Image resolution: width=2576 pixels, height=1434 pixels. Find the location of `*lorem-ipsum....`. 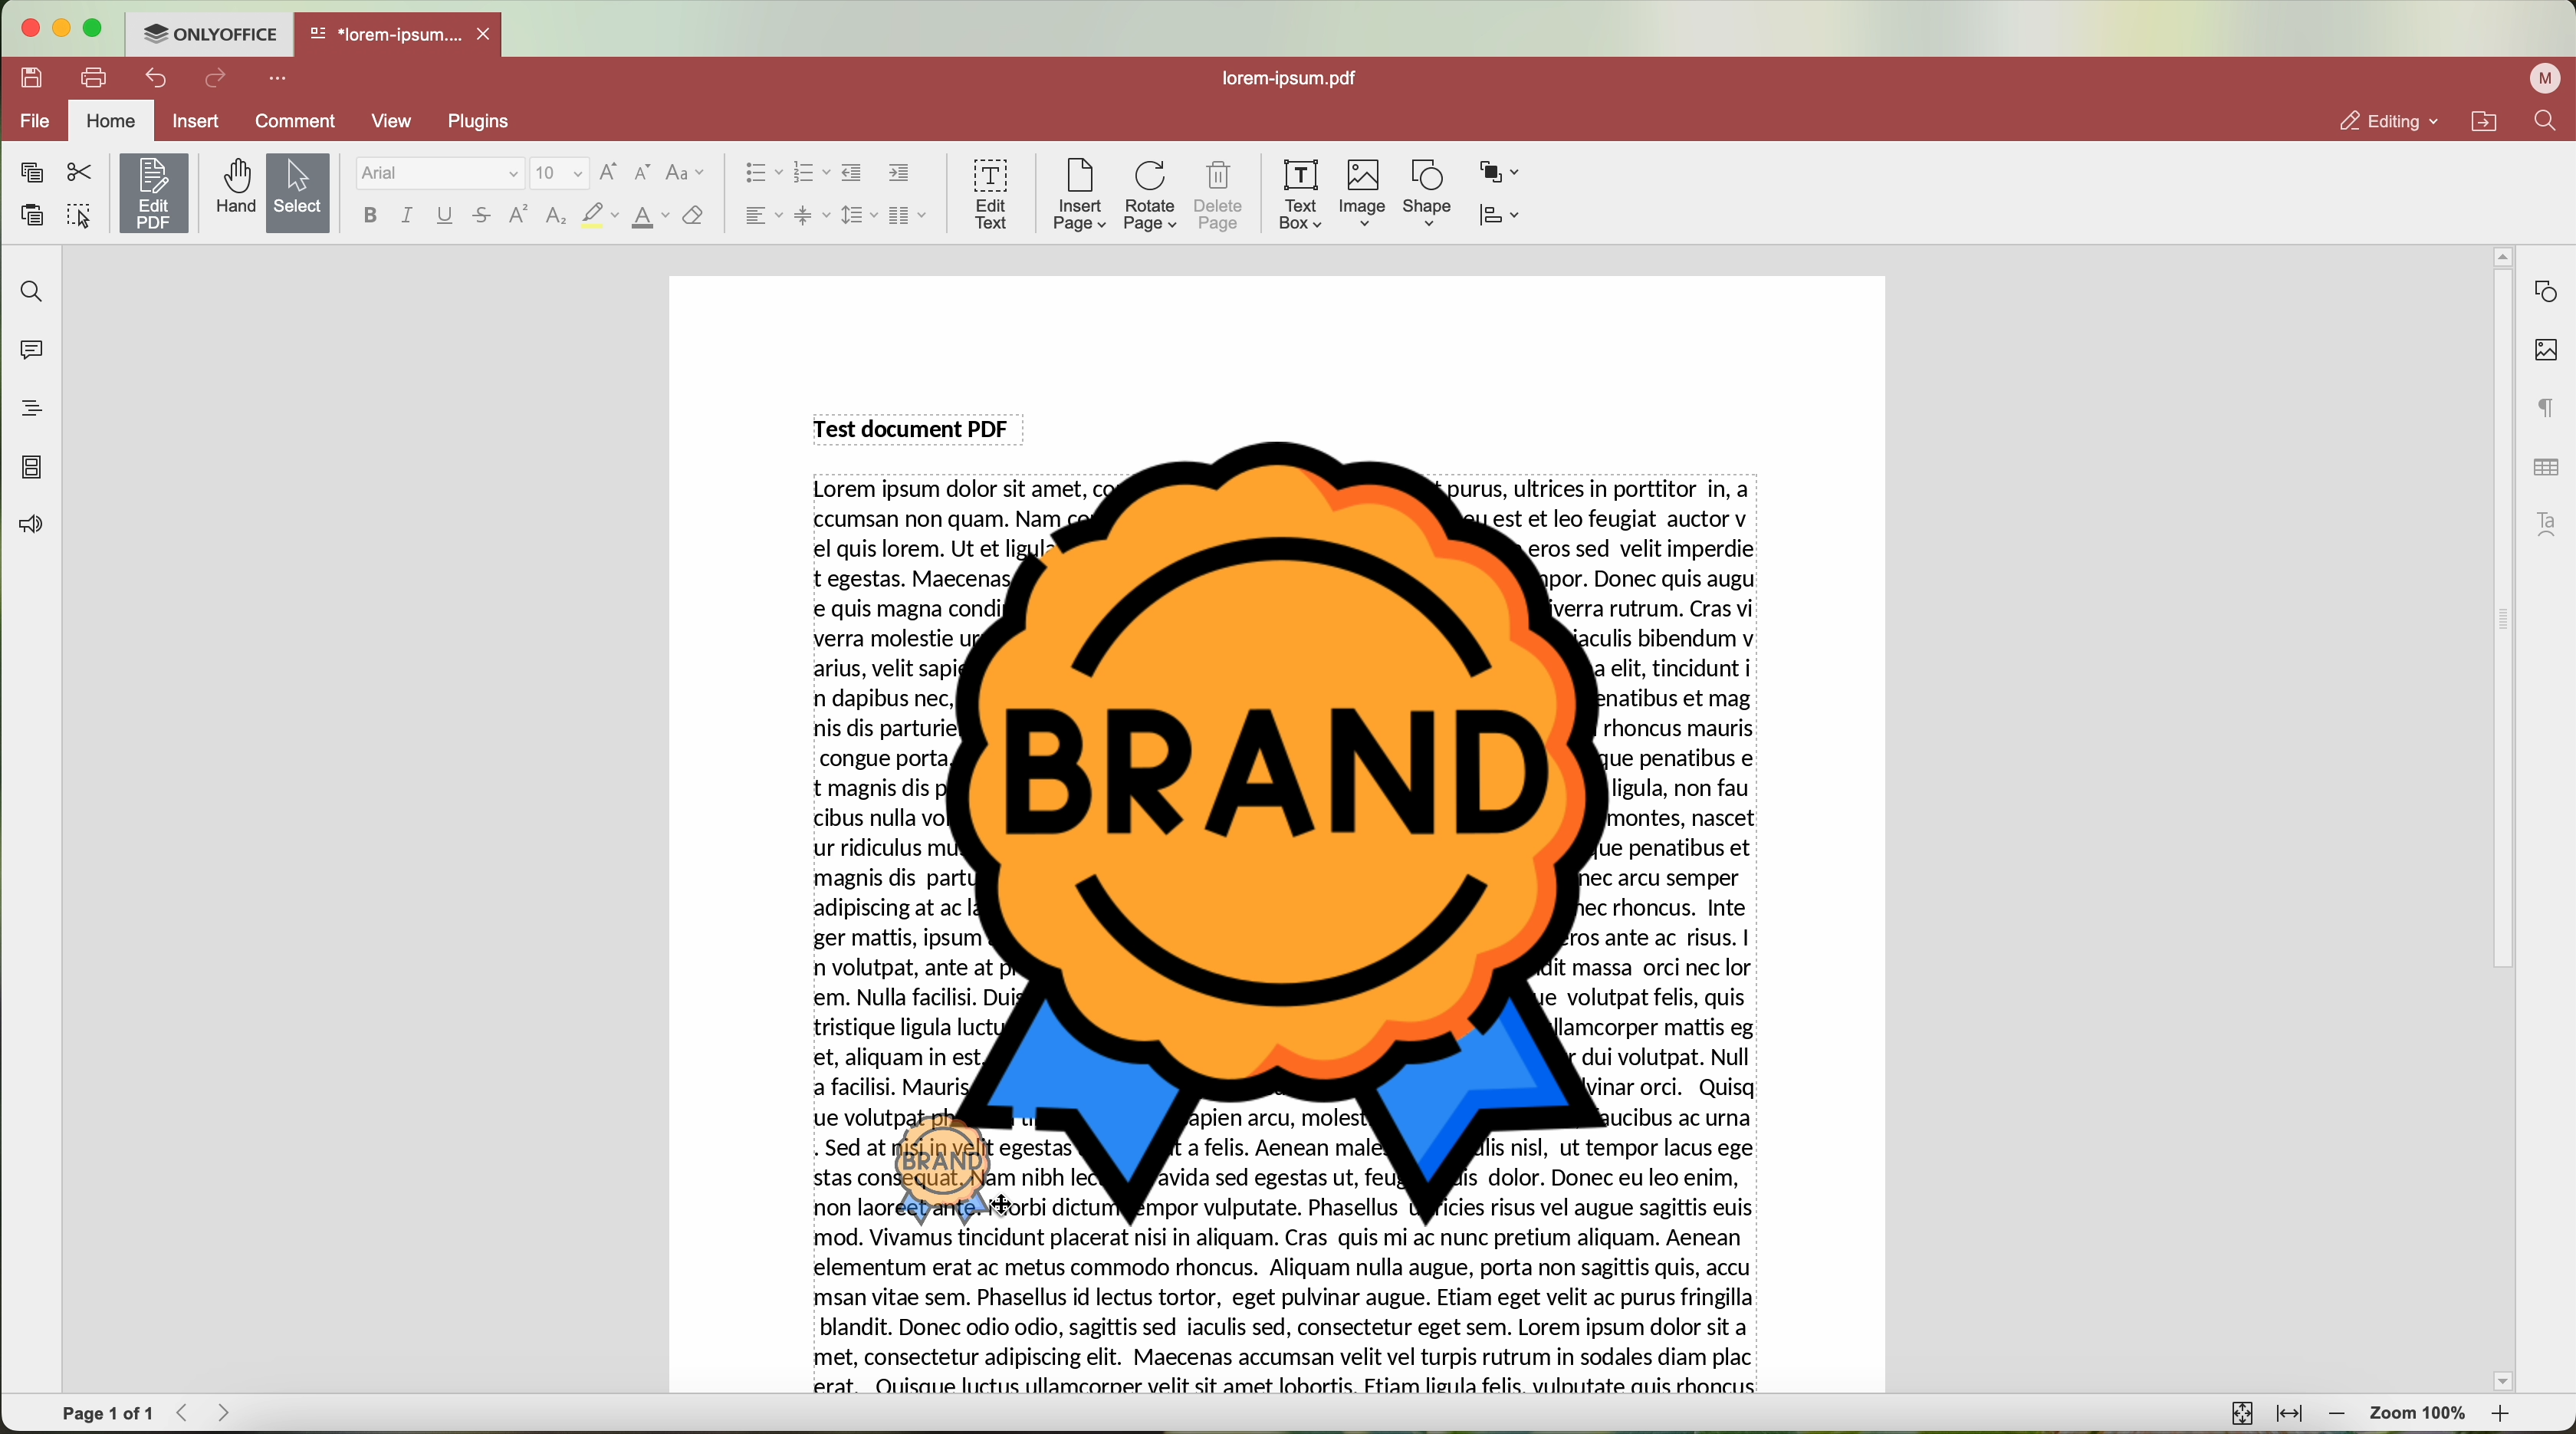

*lorem-ipsum.... is located at coordinates (384, 30).